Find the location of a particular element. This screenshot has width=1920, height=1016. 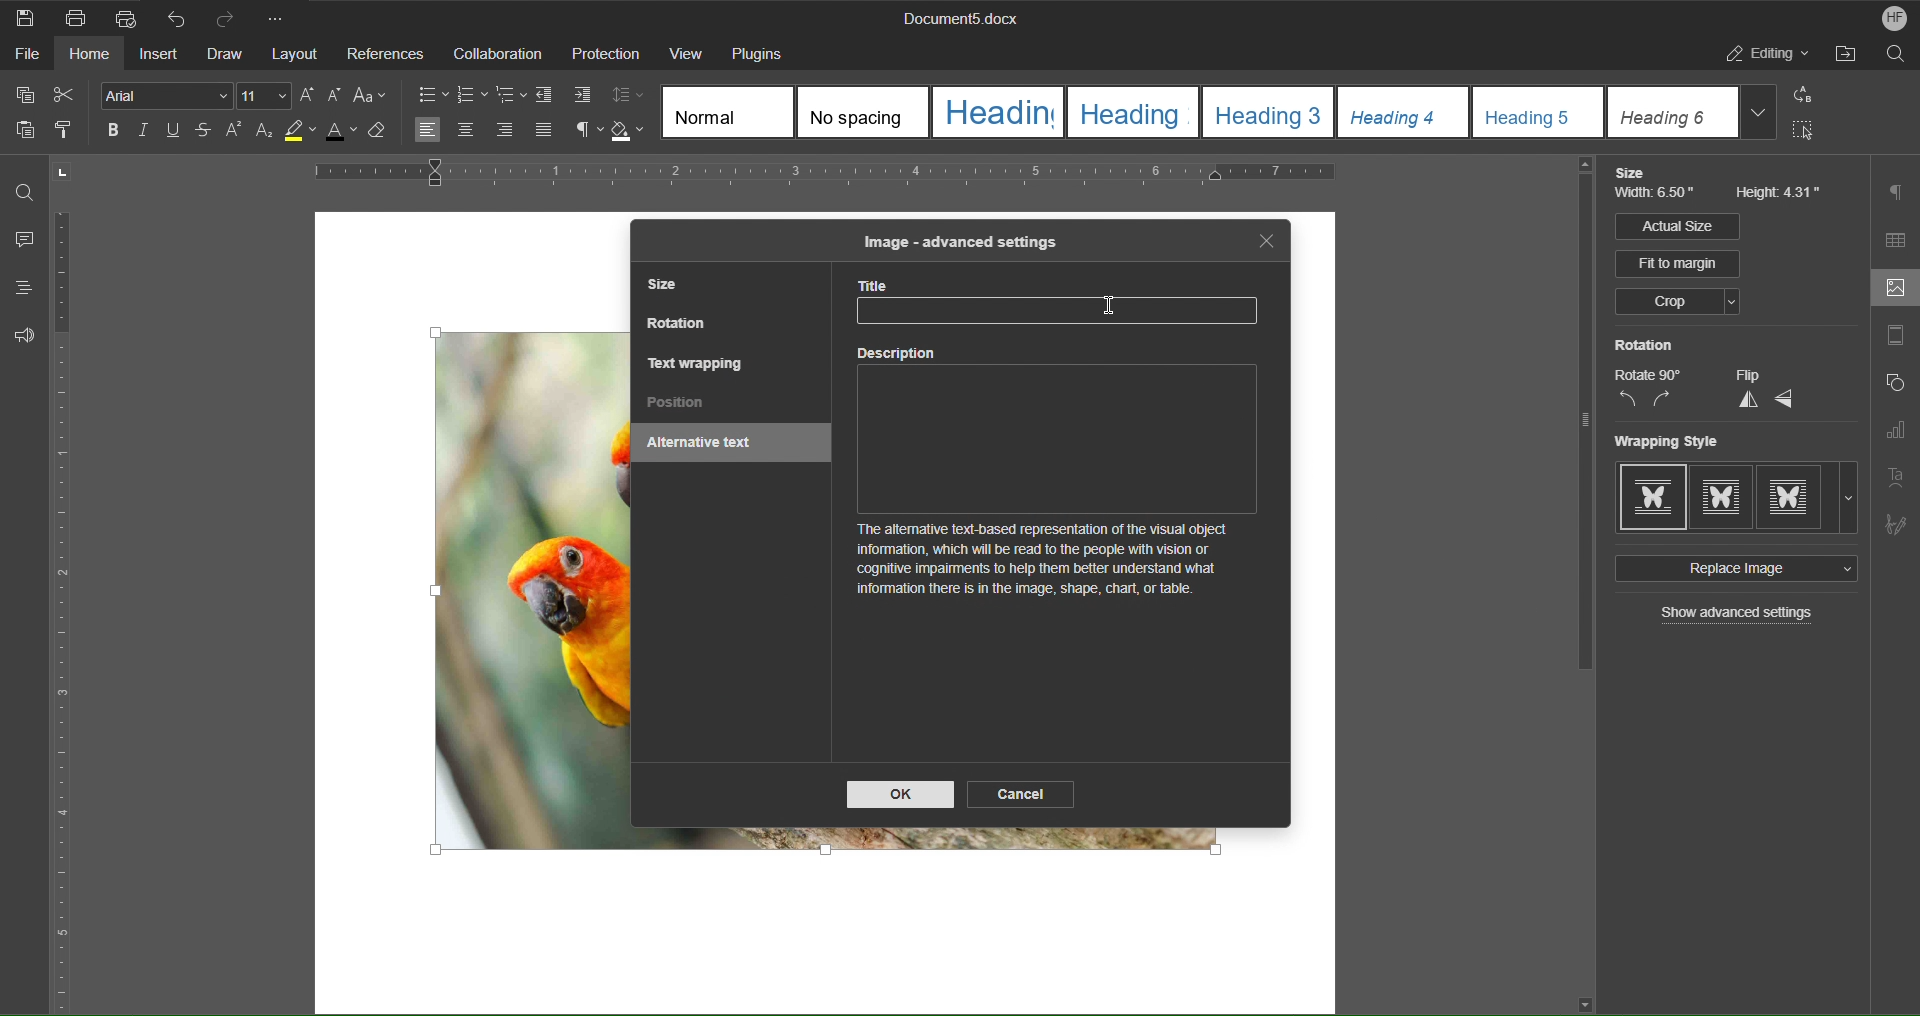

OK is located at coordinates (901, 795).